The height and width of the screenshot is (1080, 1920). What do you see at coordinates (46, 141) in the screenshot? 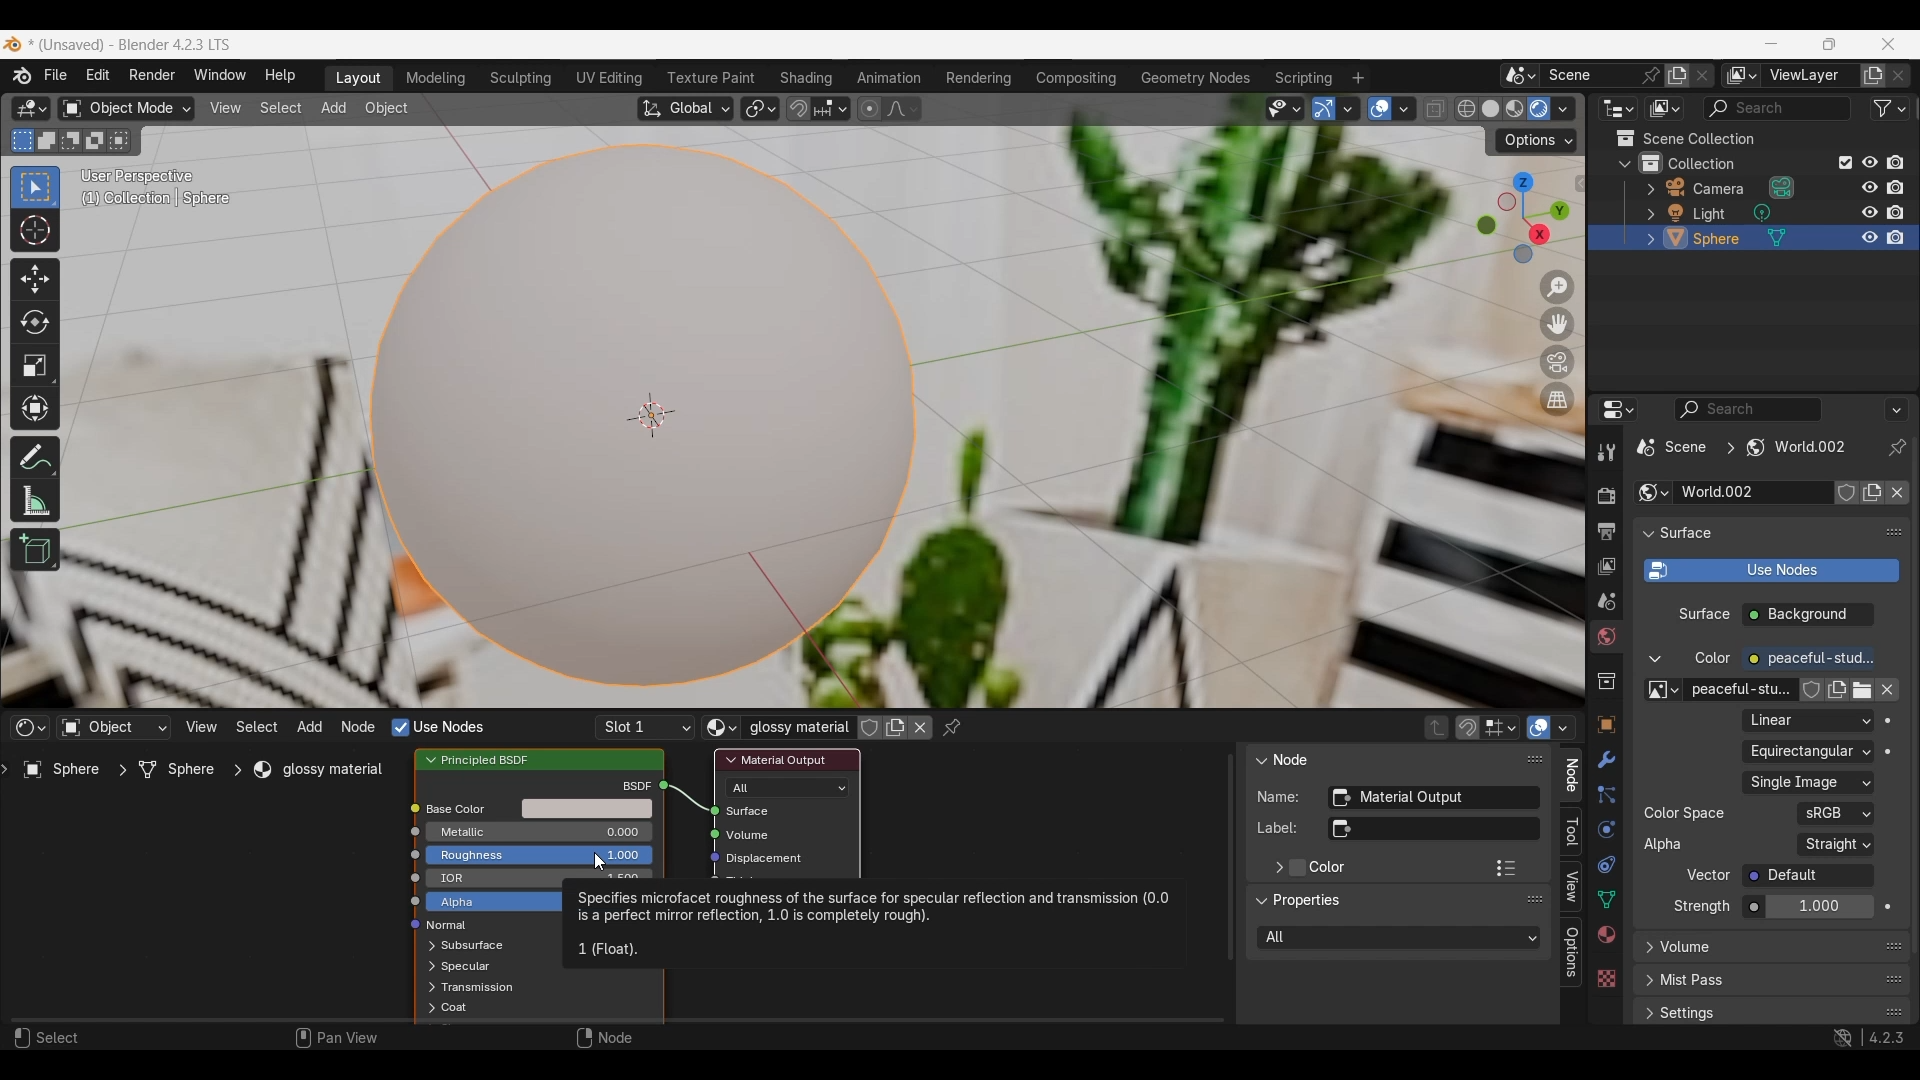
I see `Extend existing selection` at bounding box center [46, 141].